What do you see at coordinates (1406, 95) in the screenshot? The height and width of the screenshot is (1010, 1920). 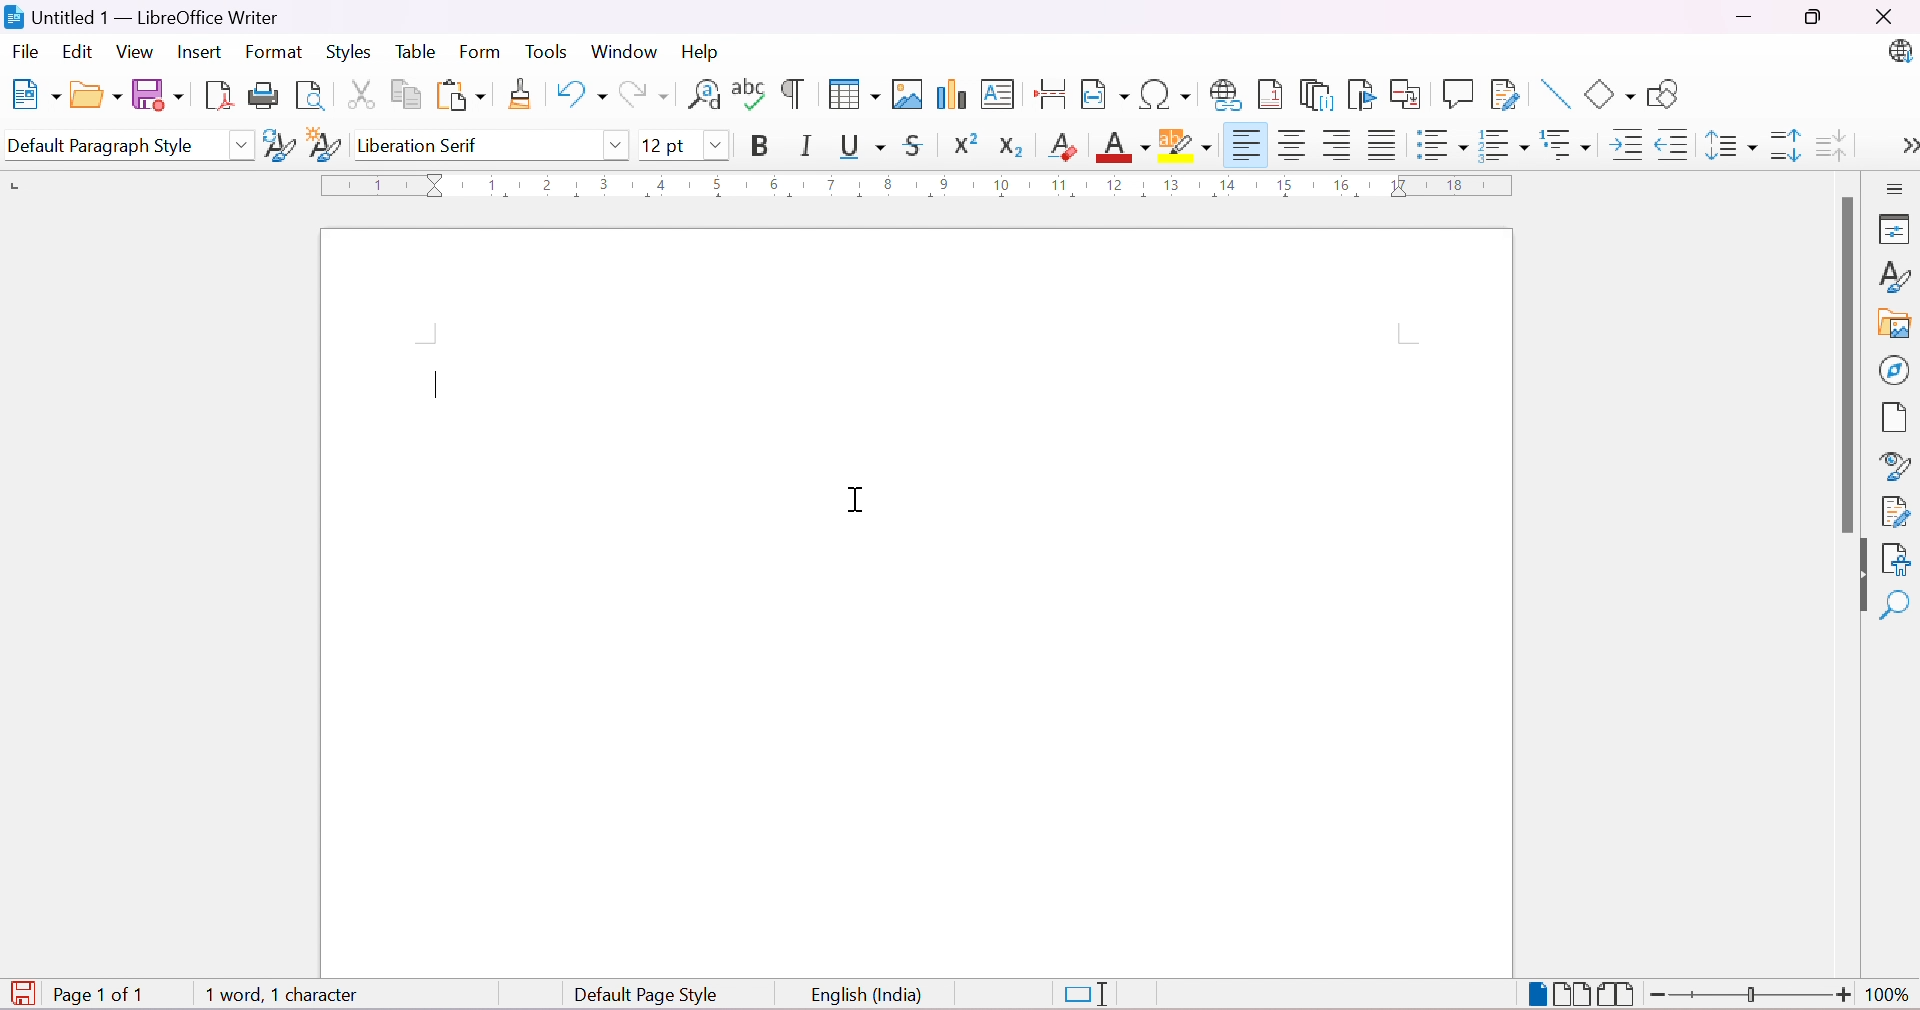 I see `Insert Cross-reference` at bounding box center [1406, 95].